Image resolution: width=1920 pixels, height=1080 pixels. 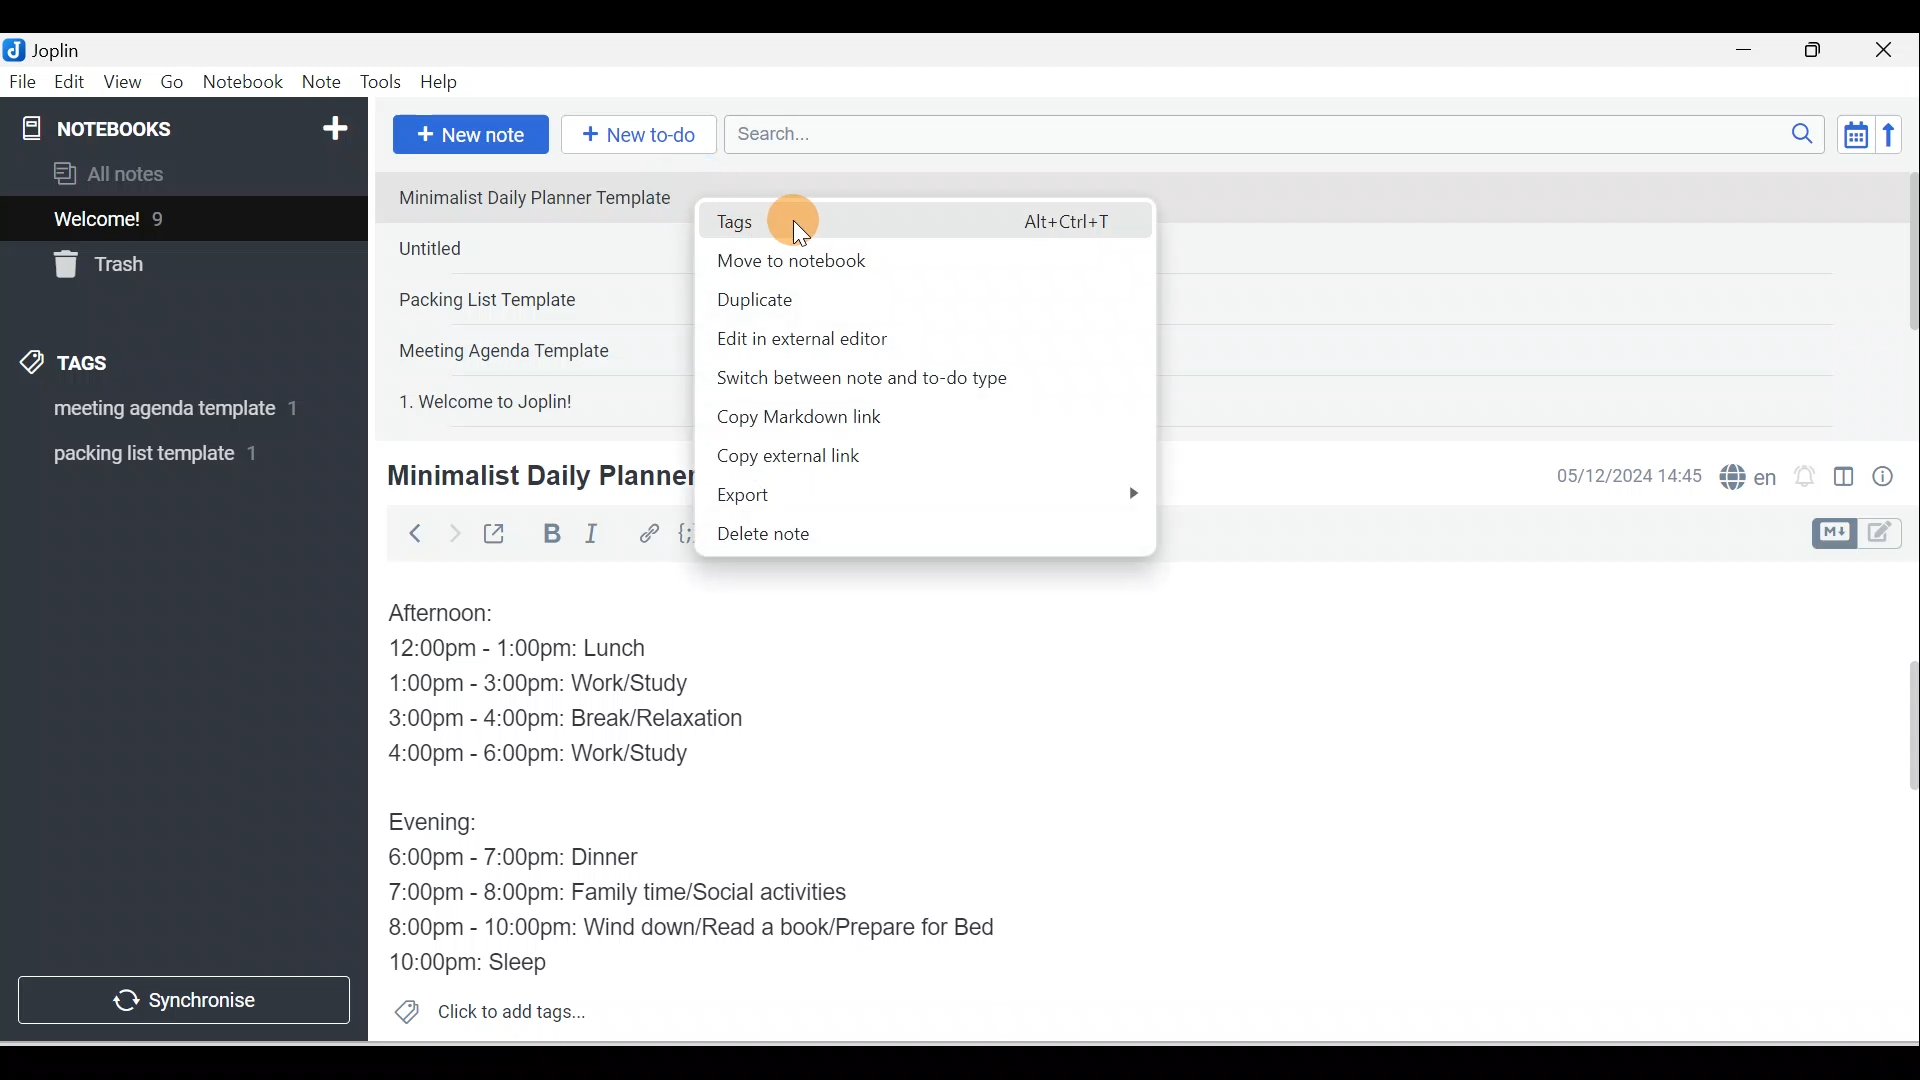 What do you see at coordinates (406, 533) in the screenshot?
I see `Back` at bounding box center [406, 533].